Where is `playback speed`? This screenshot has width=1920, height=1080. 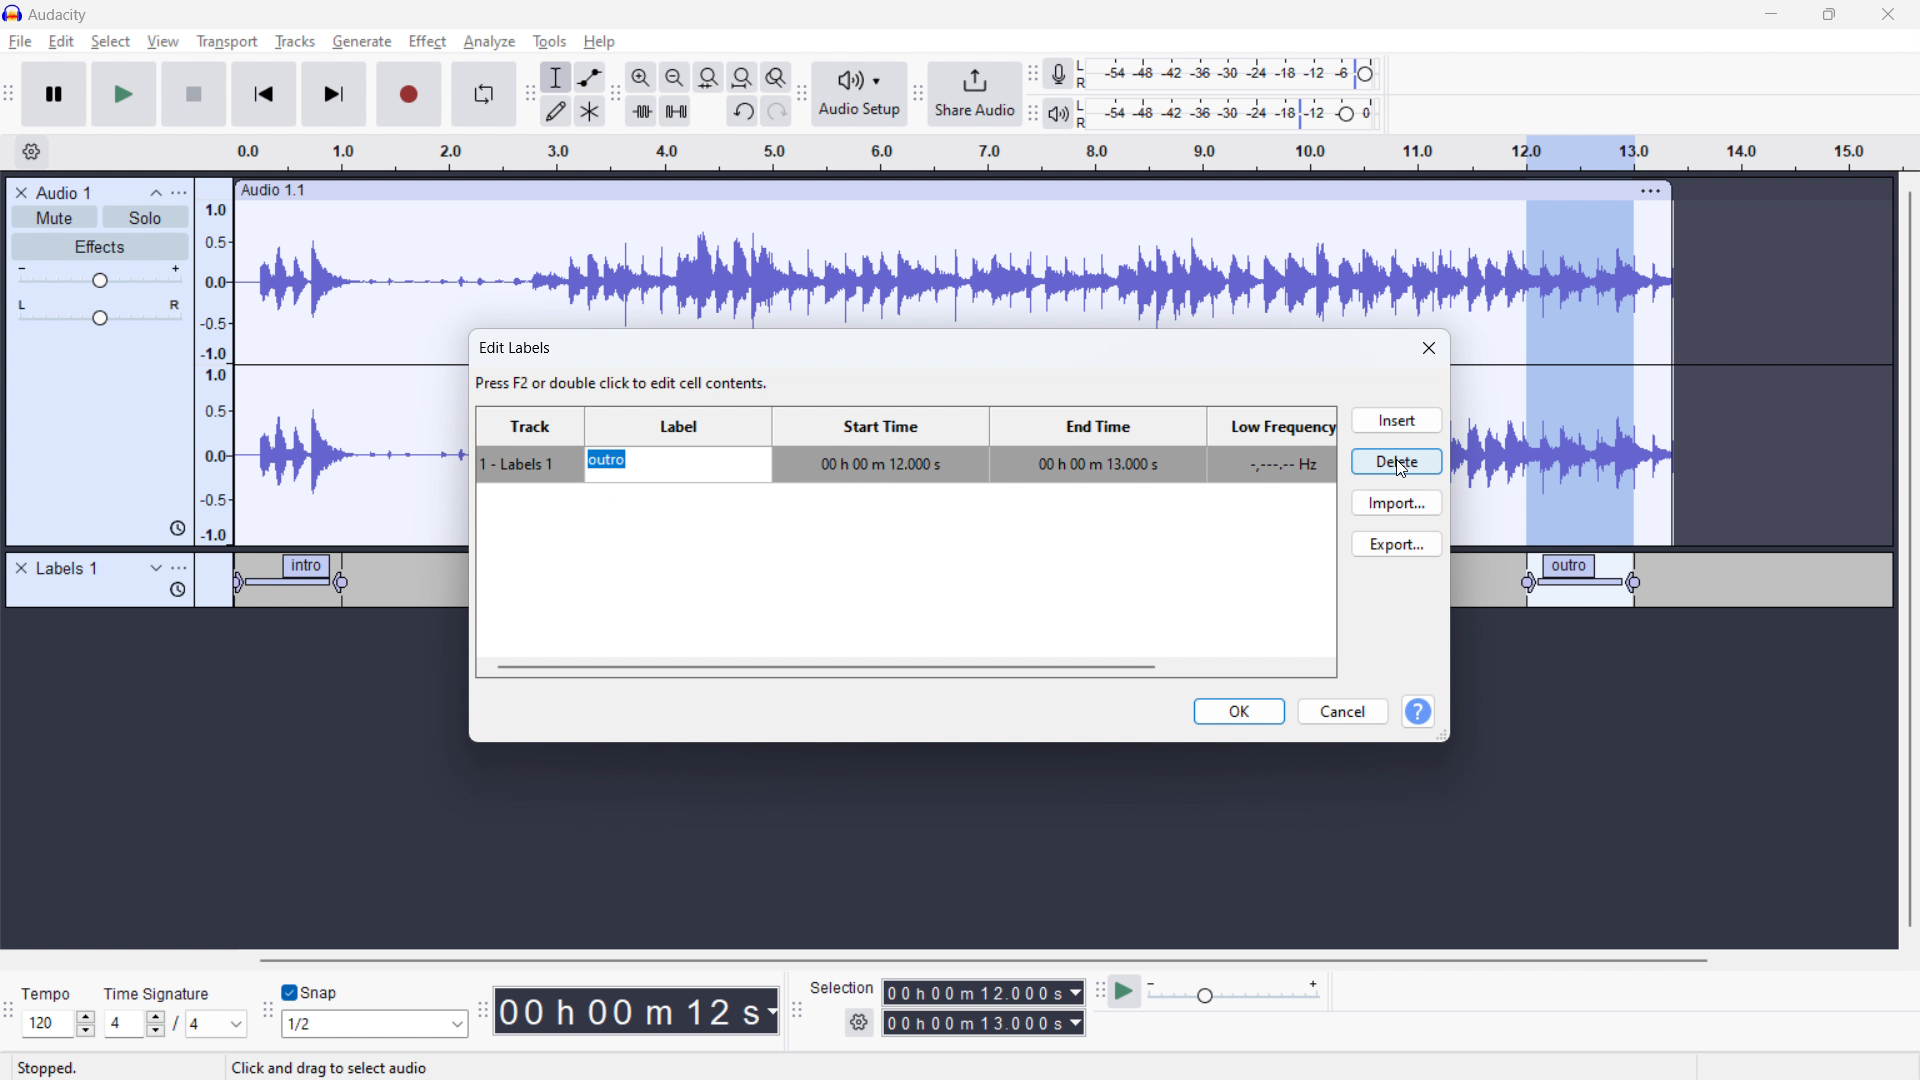
playback speed is located at coordinates (1233, 991).